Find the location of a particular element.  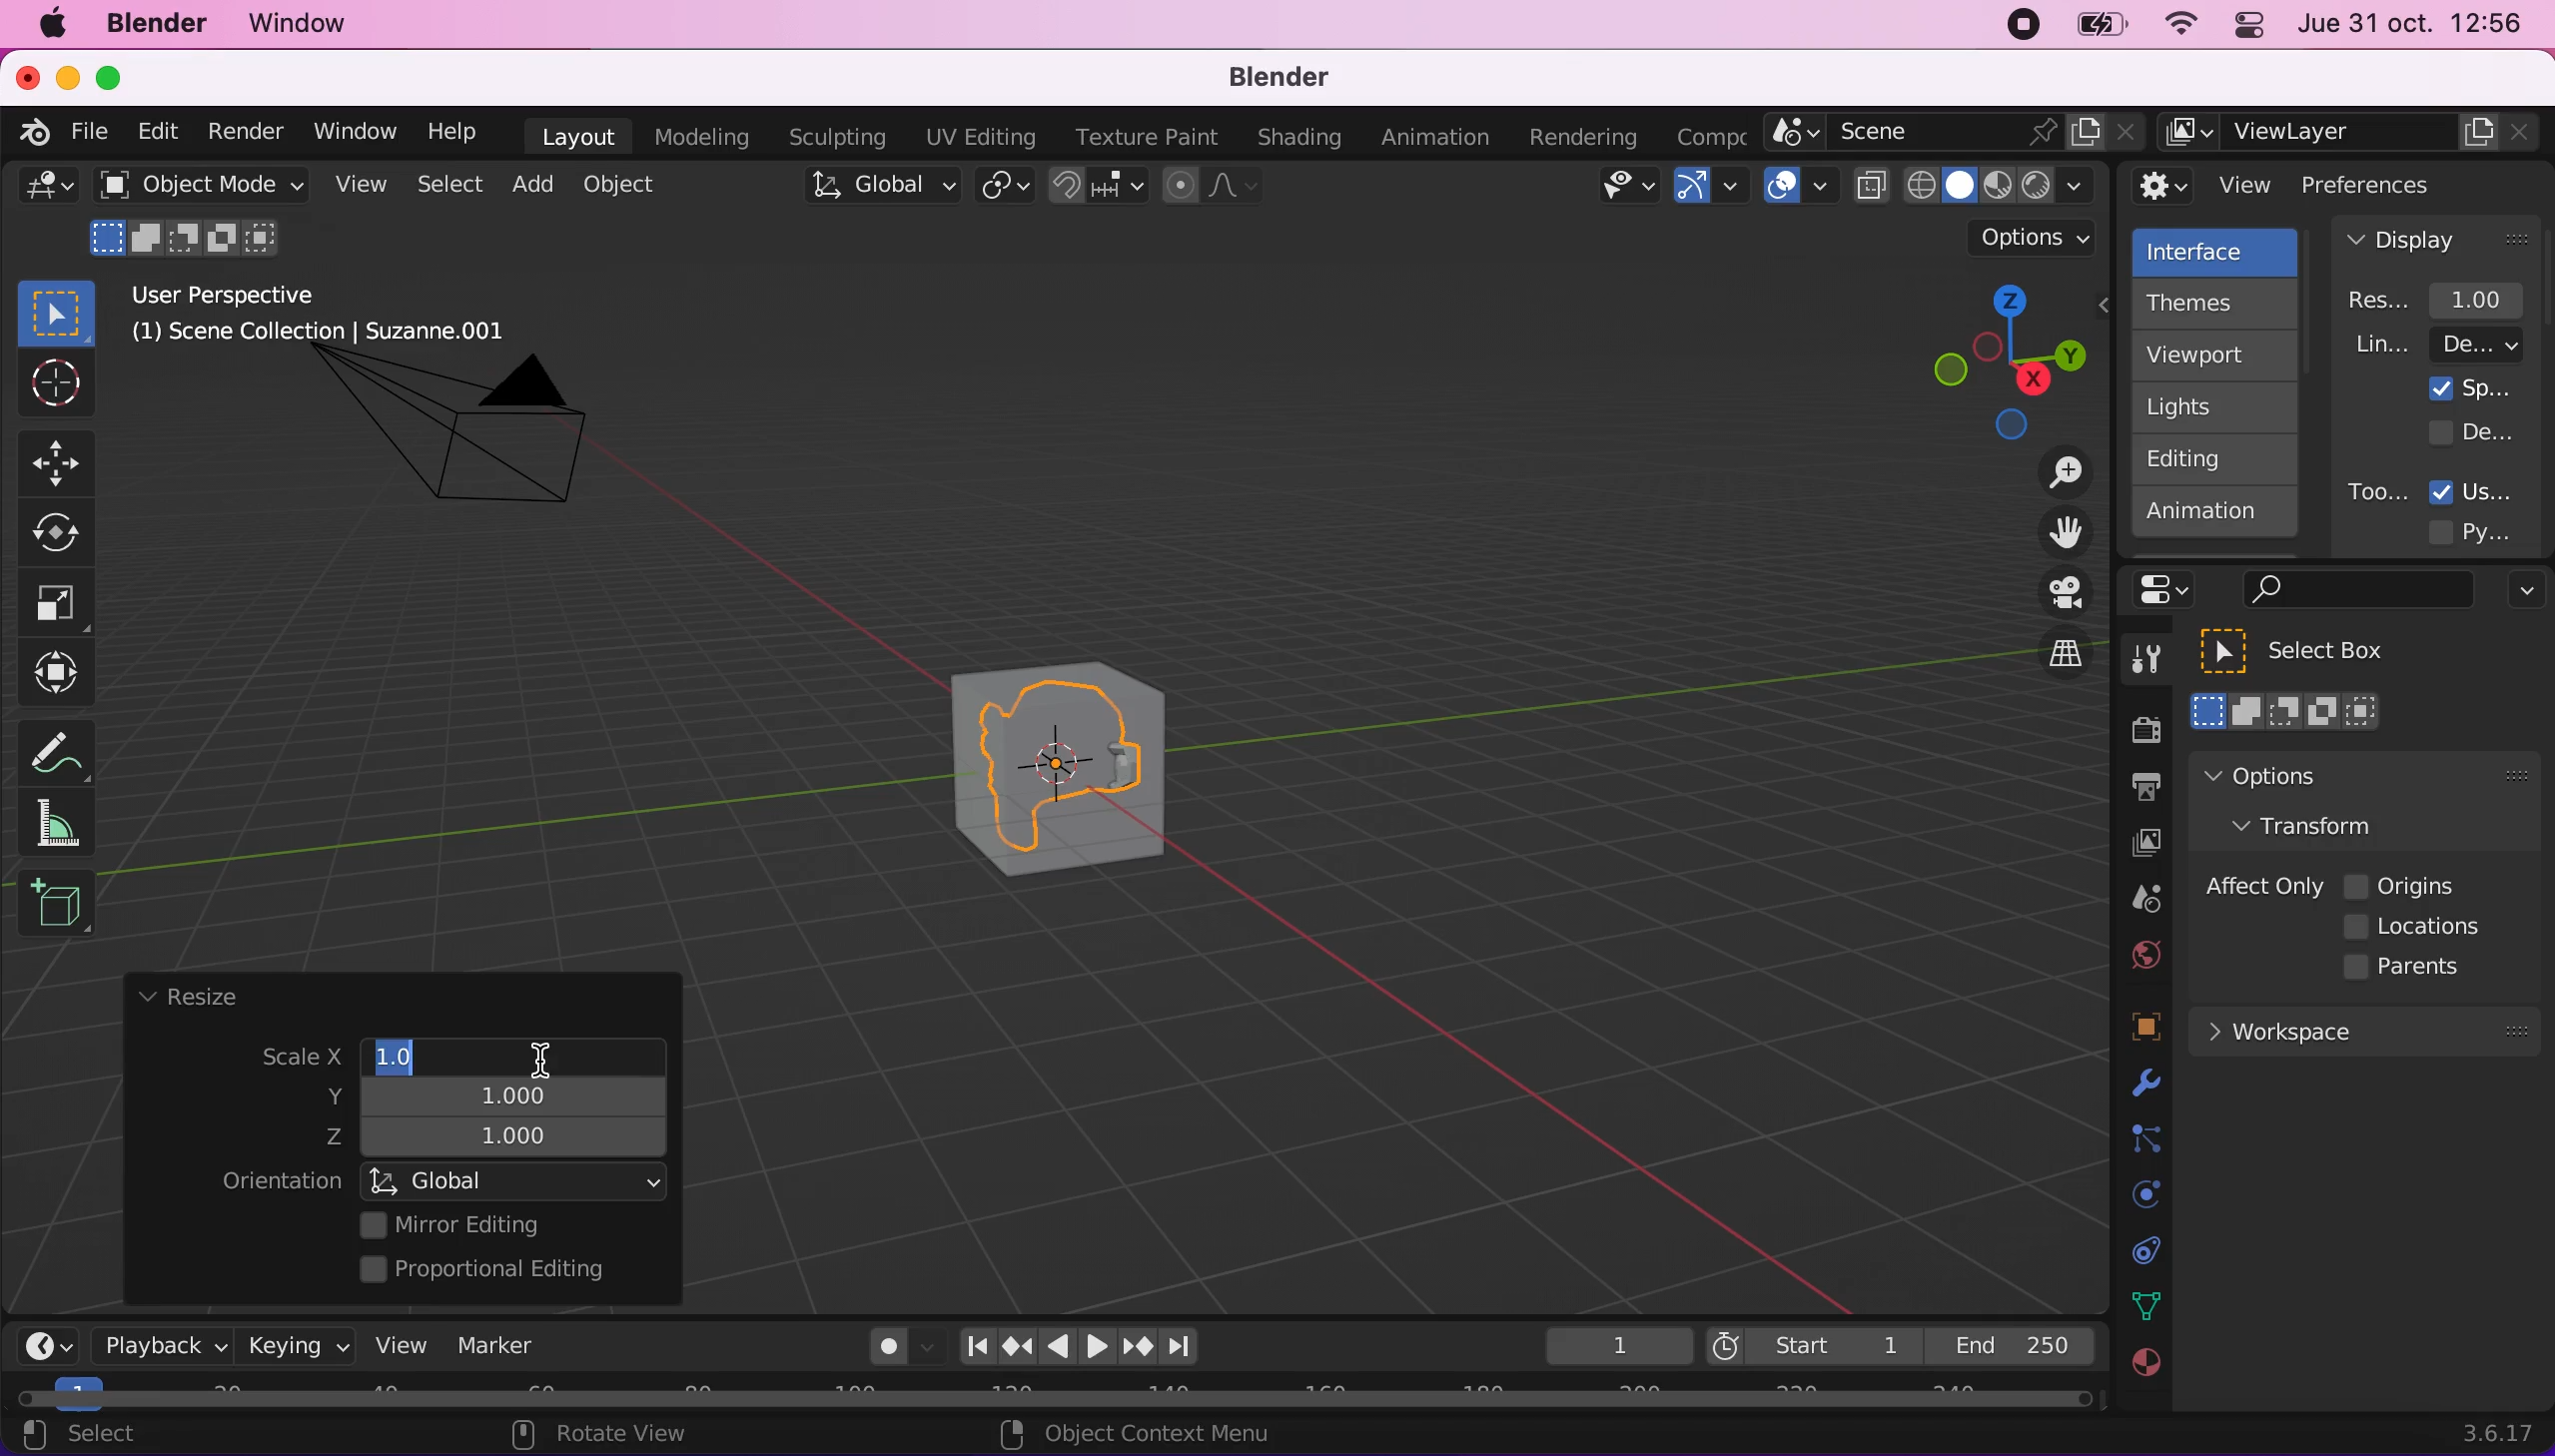

panel control is located at coordinates (2244, 28).